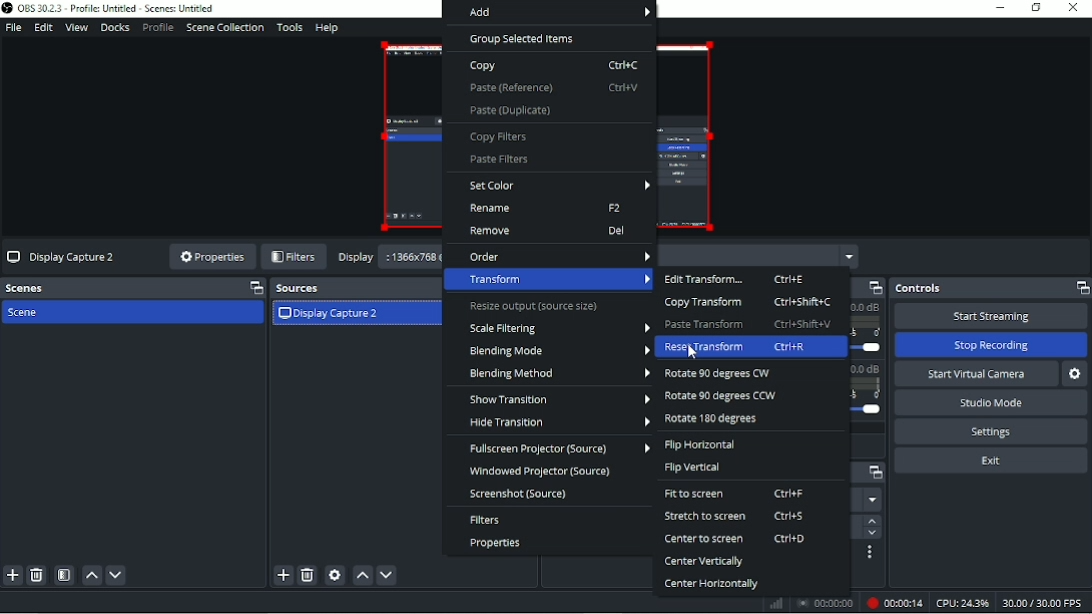 The image size is (1092, 614). Describe the element at coordinates (547, 231) in the screenshot. I see `Remove` at that location.